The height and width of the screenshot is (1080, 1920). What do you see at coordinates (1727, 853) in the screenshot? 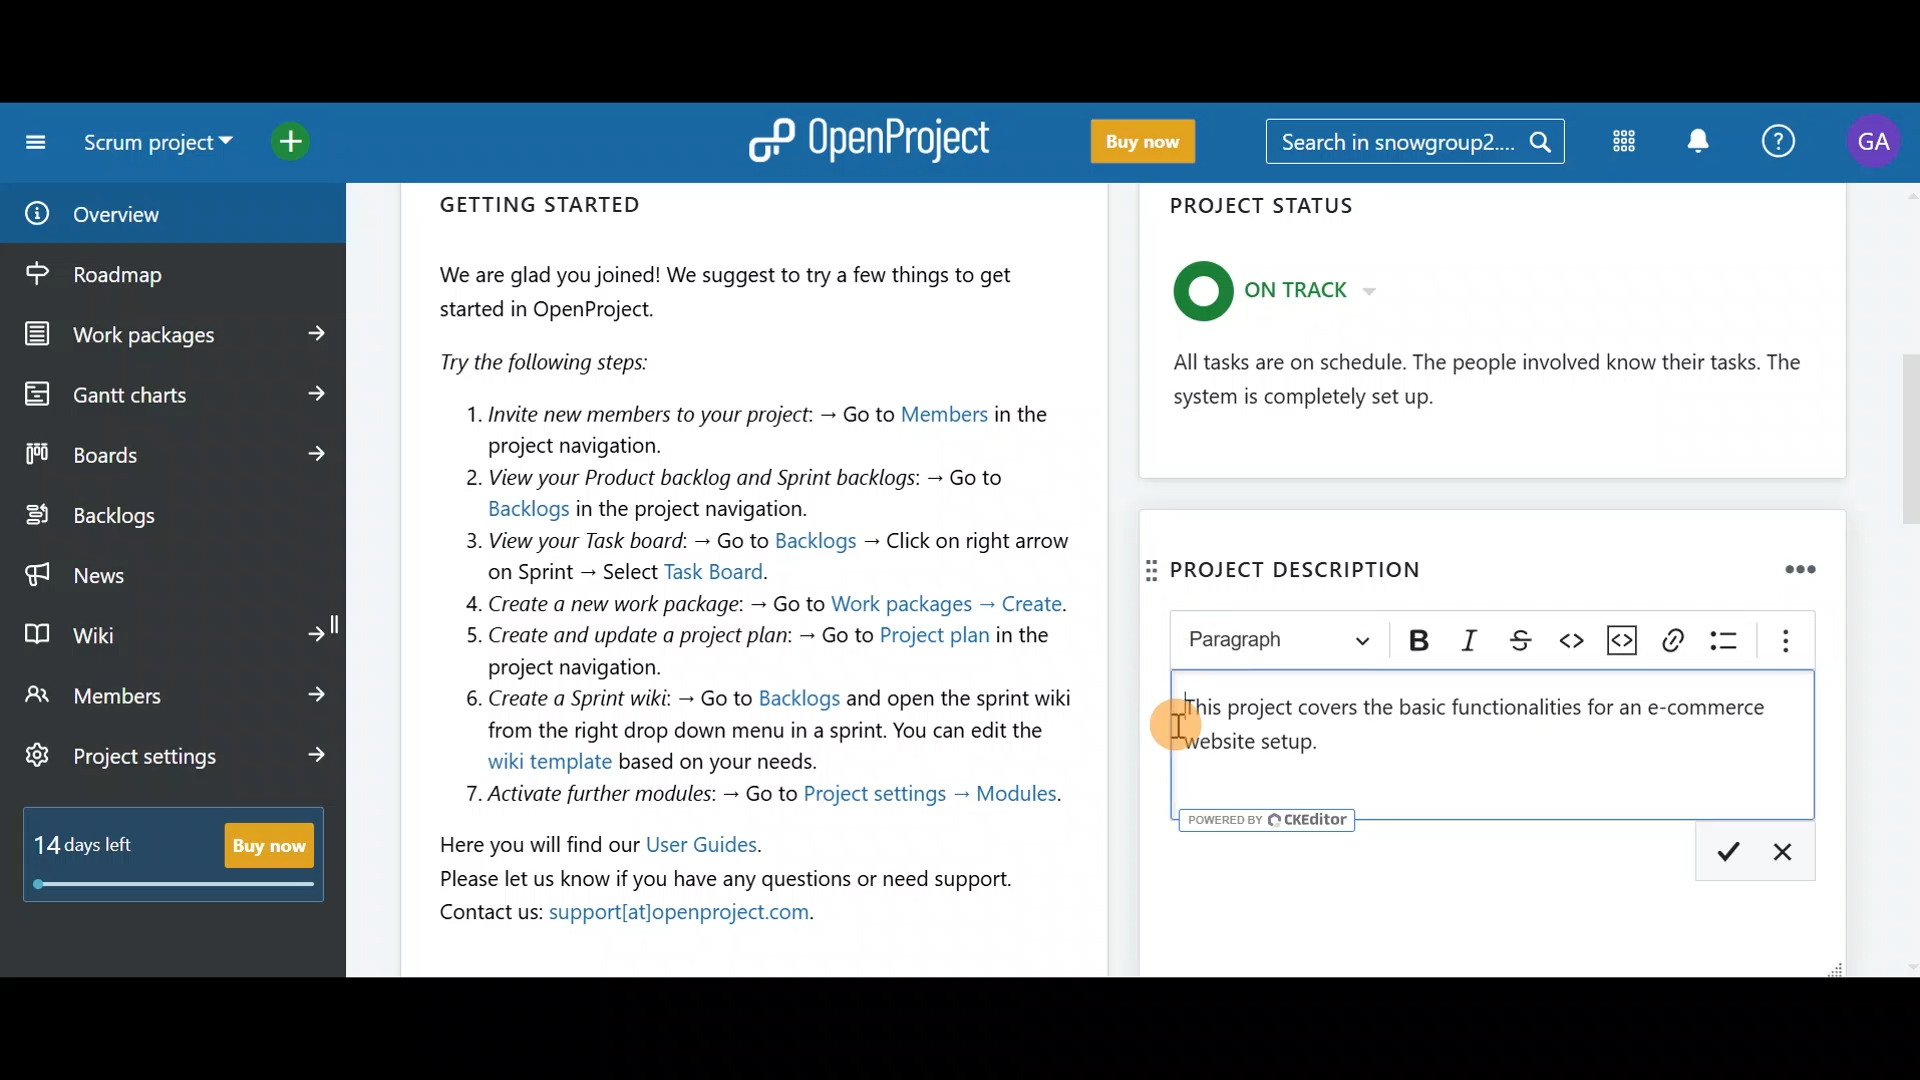
I see `Description: Save` at bounding box center [1727, 853].